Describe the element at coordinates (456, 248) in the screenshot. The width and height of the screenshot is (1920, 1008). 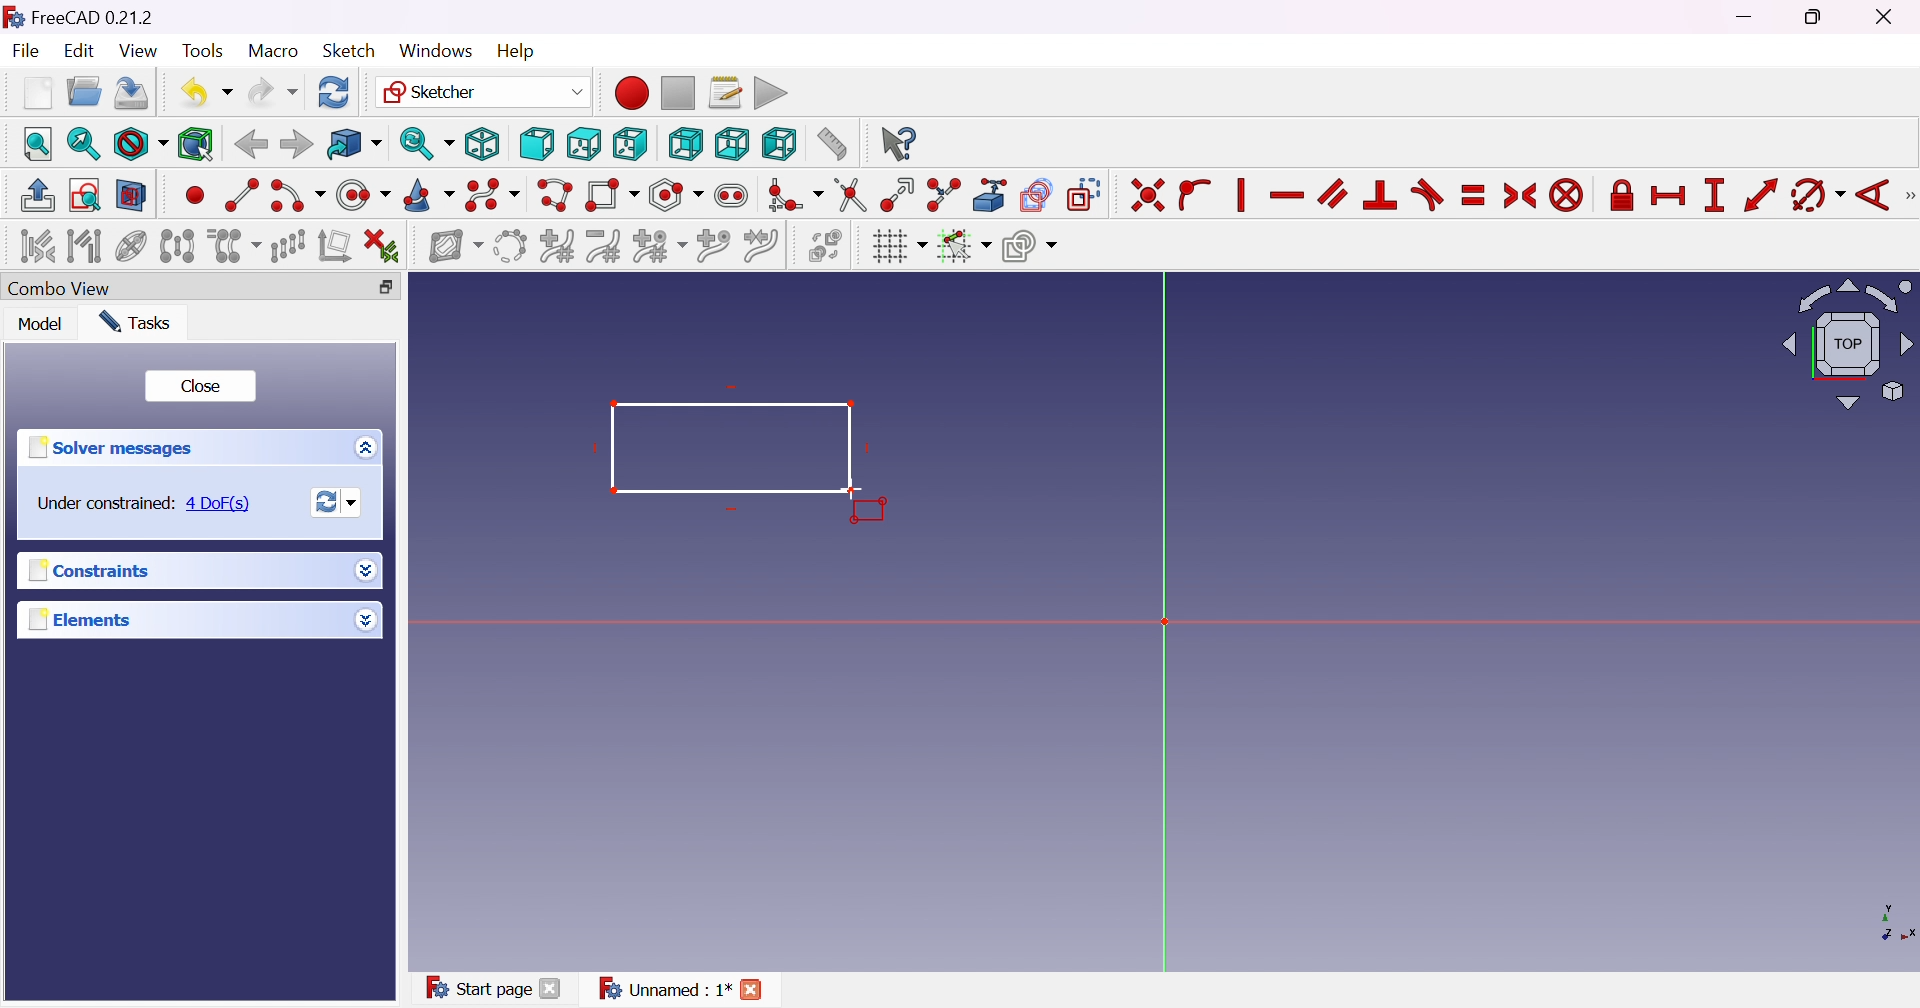
I see `Show/hide B-spline information layer` at that location.